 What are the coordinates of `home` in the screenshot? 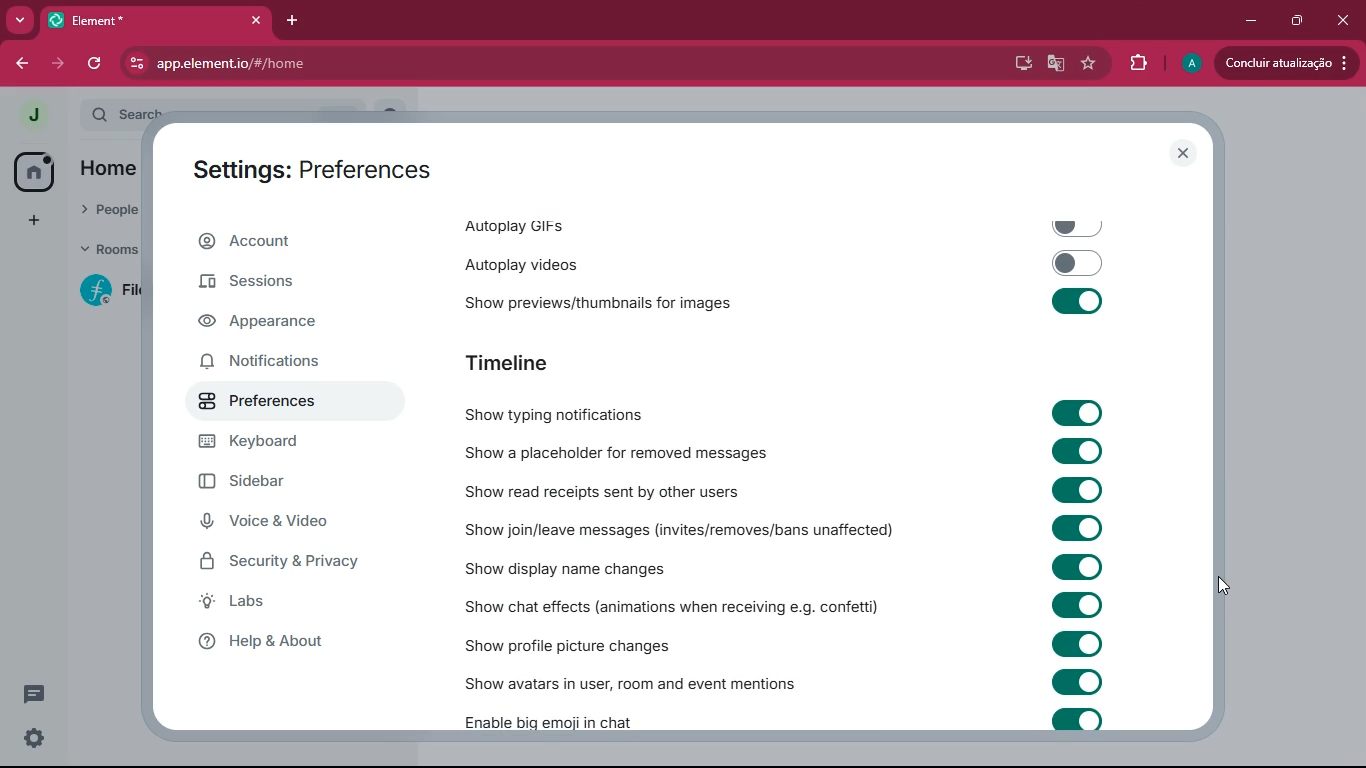 It's located at (32, 172).